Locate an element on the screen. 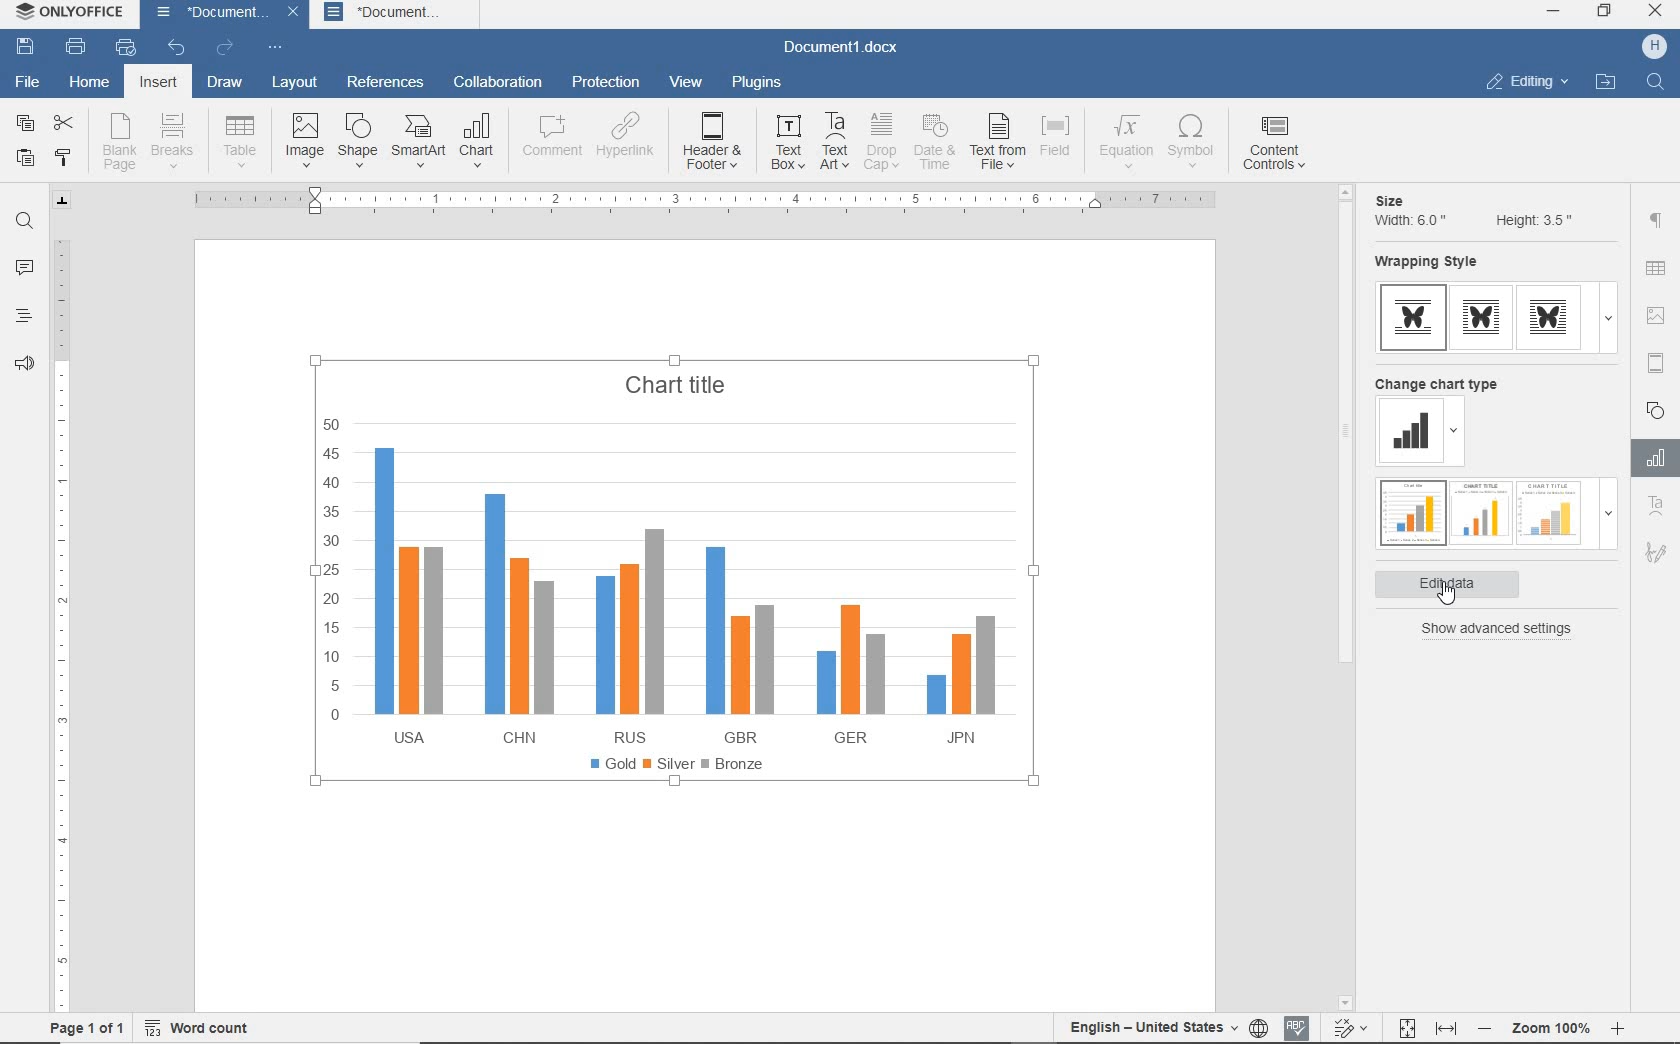 The image size is (1680, 1044). find is located at coordinates (1653, 81).